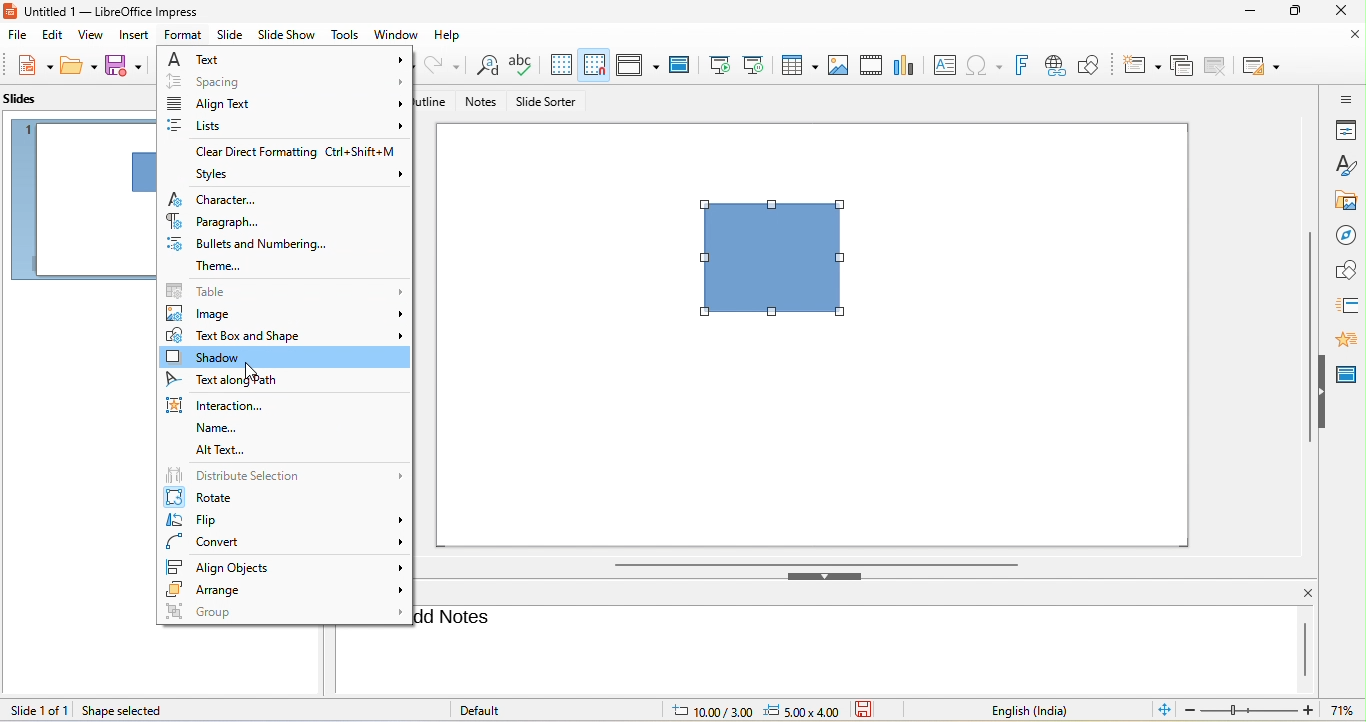 The height and width of the screenshot is (722, 1366). Describe the element at coordinates (284, 83) in the screenshot. I see `spacing` at that location.